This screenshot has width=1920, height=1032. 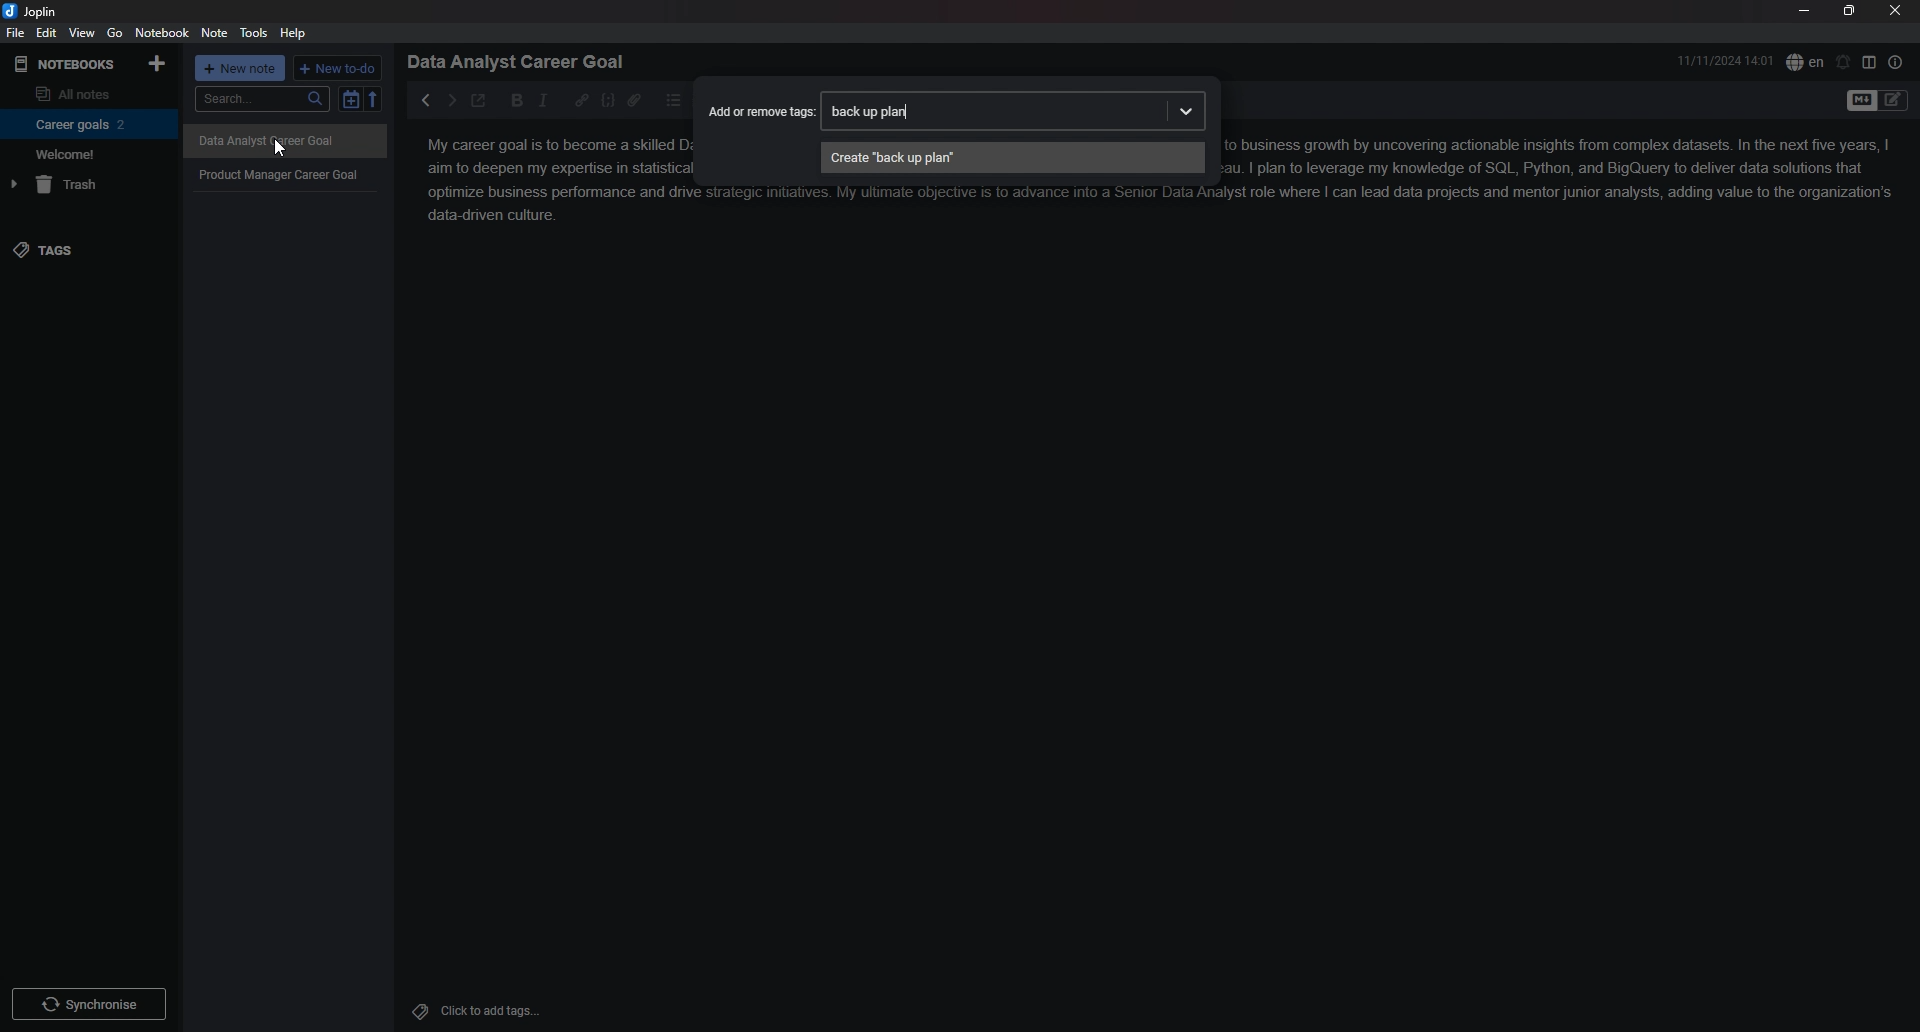 What do you see at coordinates (286, 174) in the screenshot?
I see `Product Manager Career Goal` at bounding box center [286, 174].